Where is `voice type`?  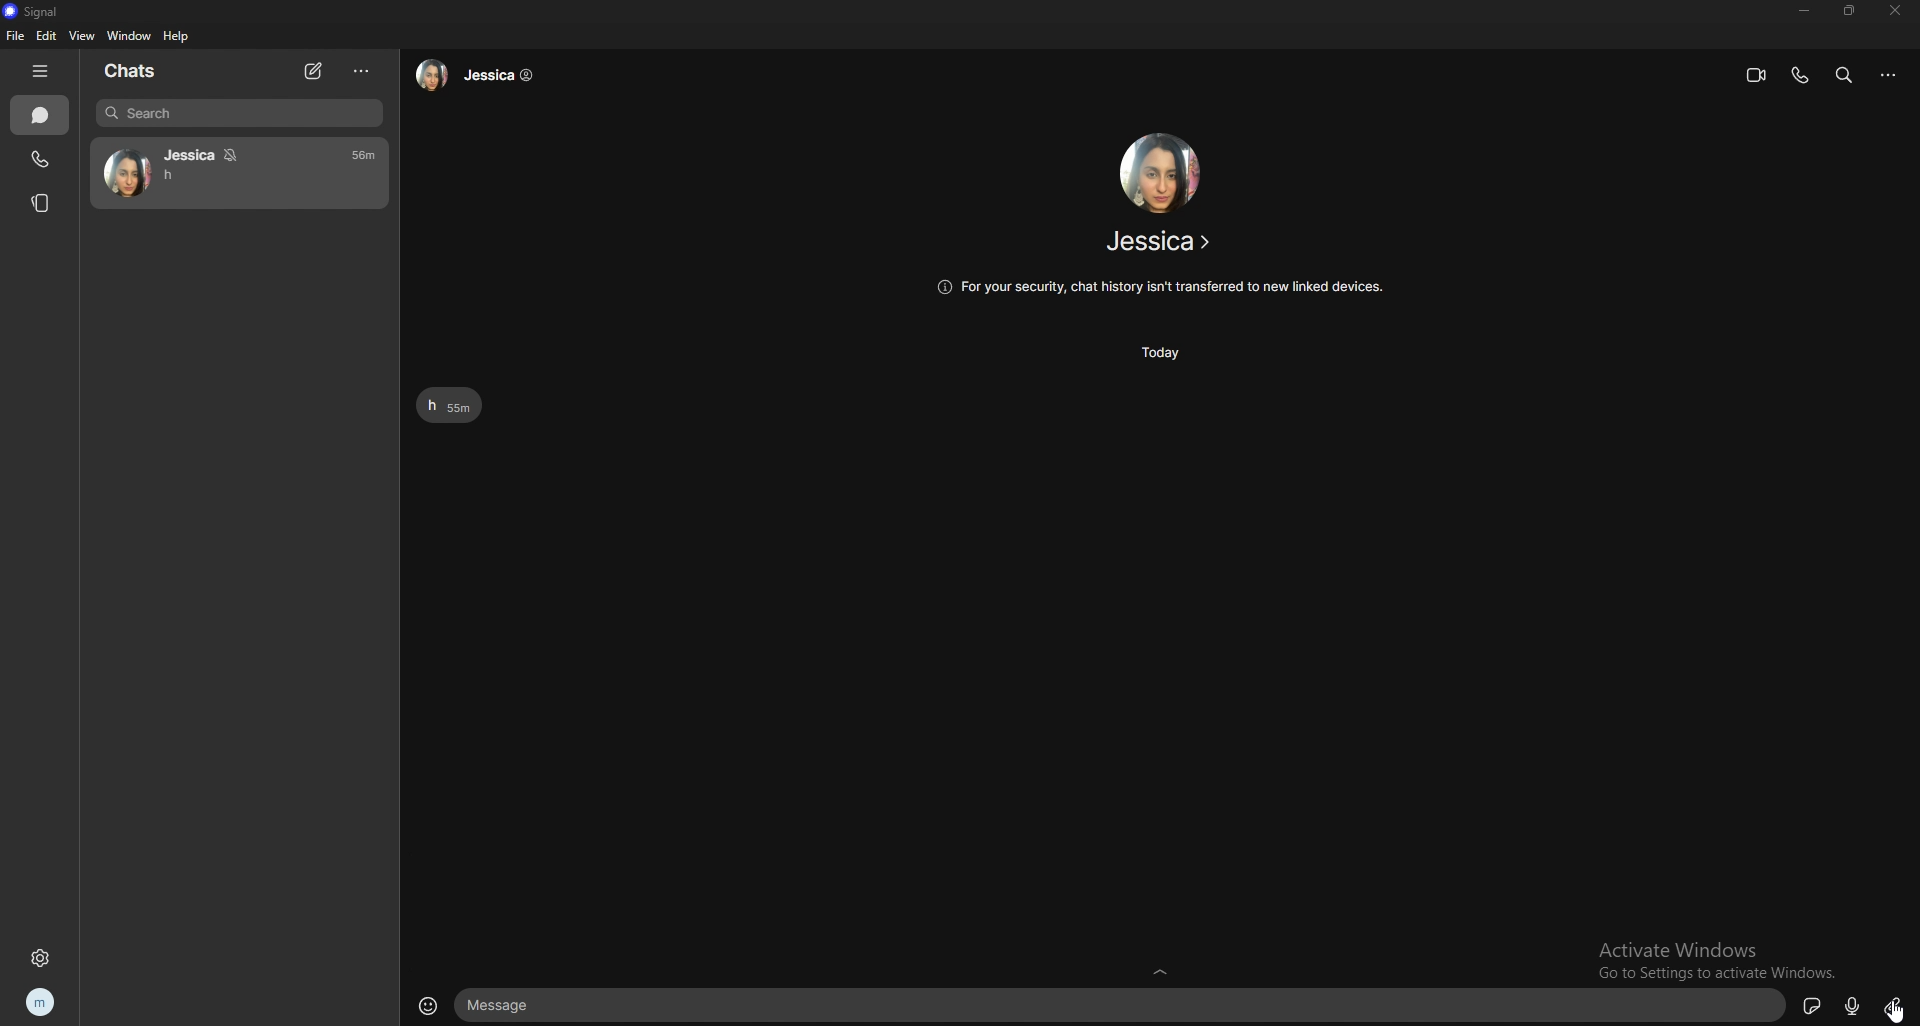
voice type is located at coordinates (1853, 1005).